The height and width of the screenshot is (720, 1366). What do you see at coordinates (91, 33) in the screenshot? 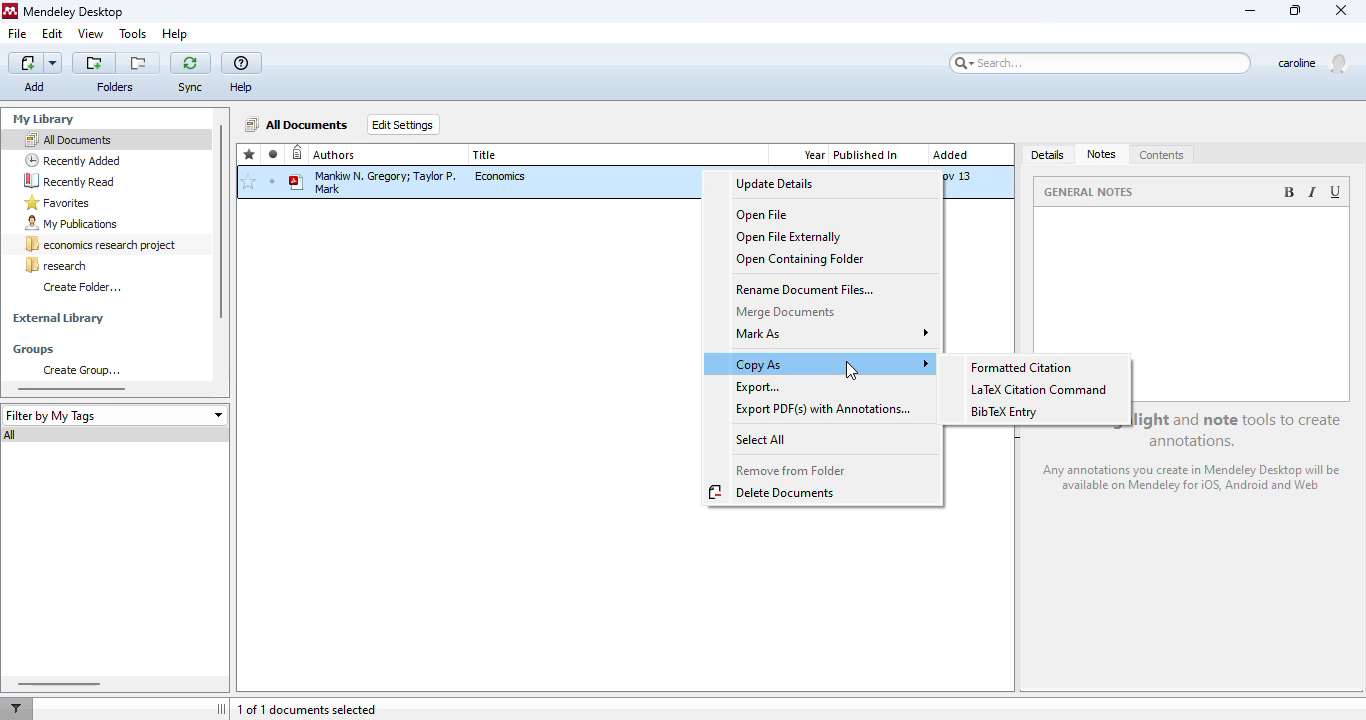
I see `view` at bounding box center [91, 33].